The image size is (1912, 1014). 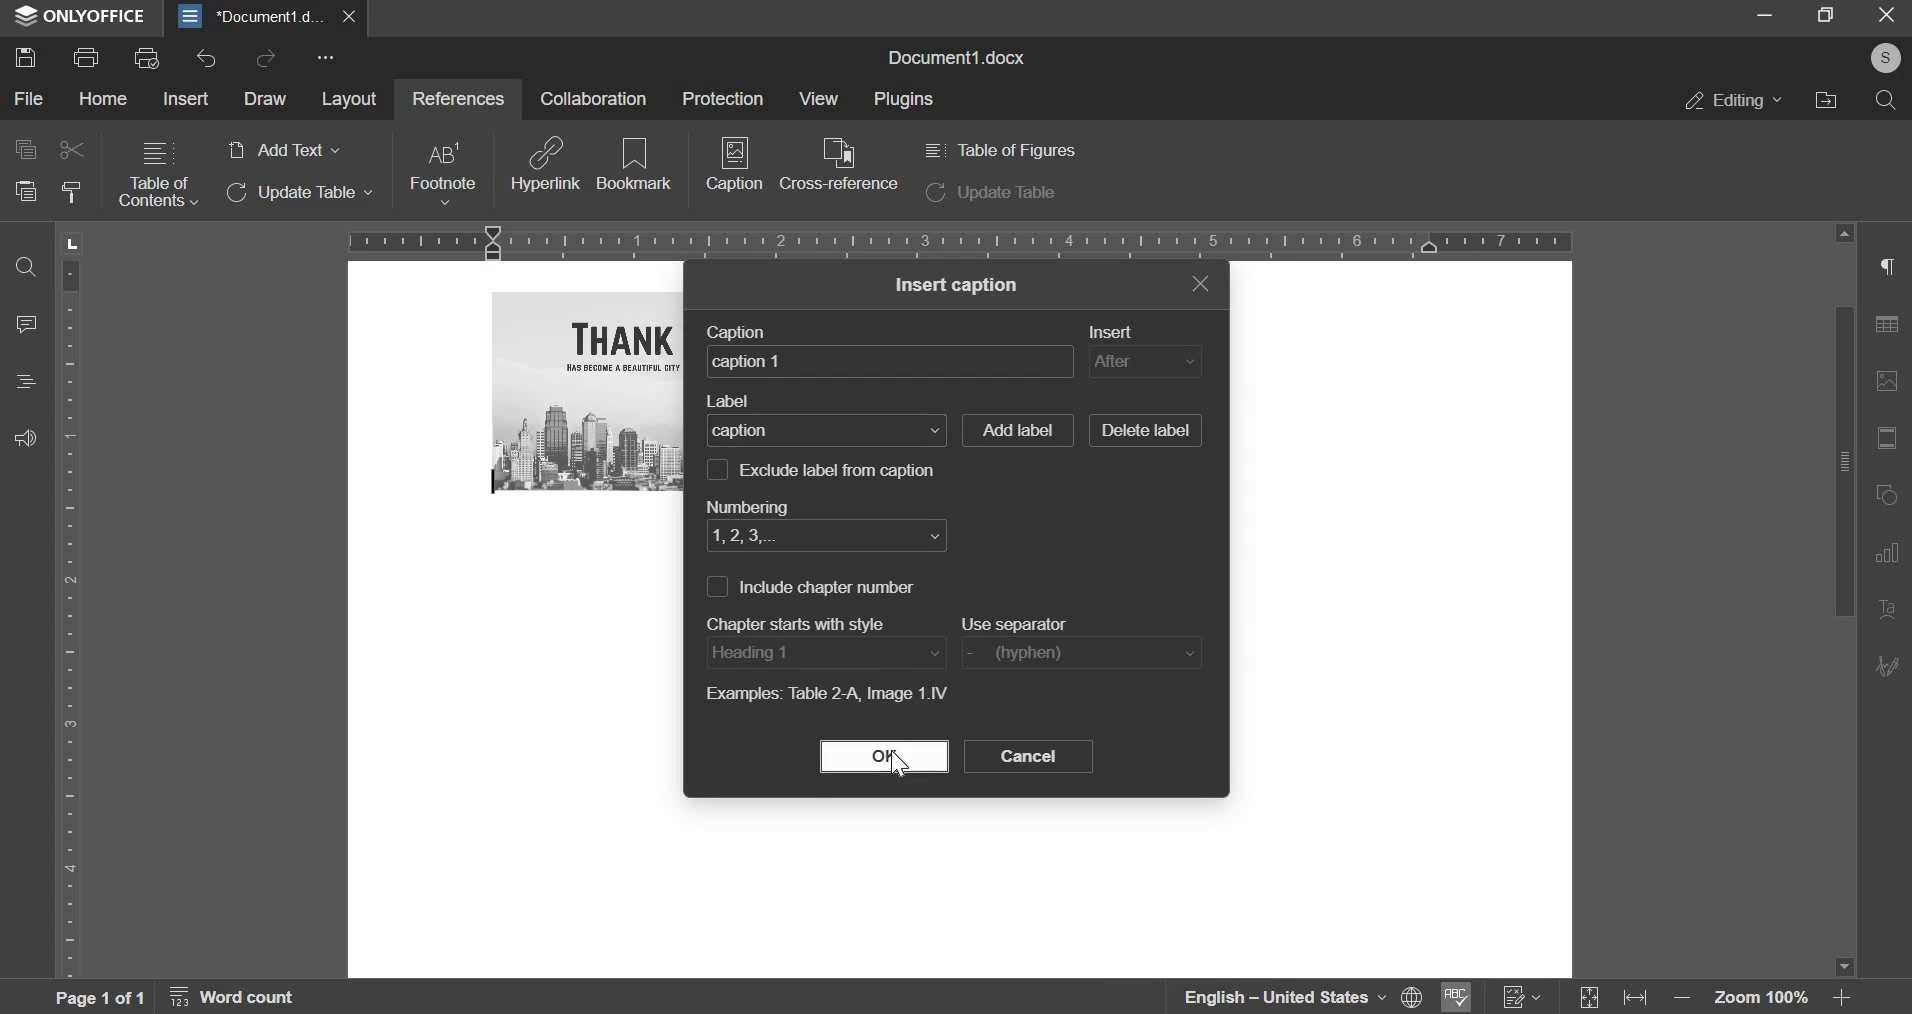 What do you see at coordinates (104, 99) in the screenshot?
I see `home` at bounding box center [104, 99].